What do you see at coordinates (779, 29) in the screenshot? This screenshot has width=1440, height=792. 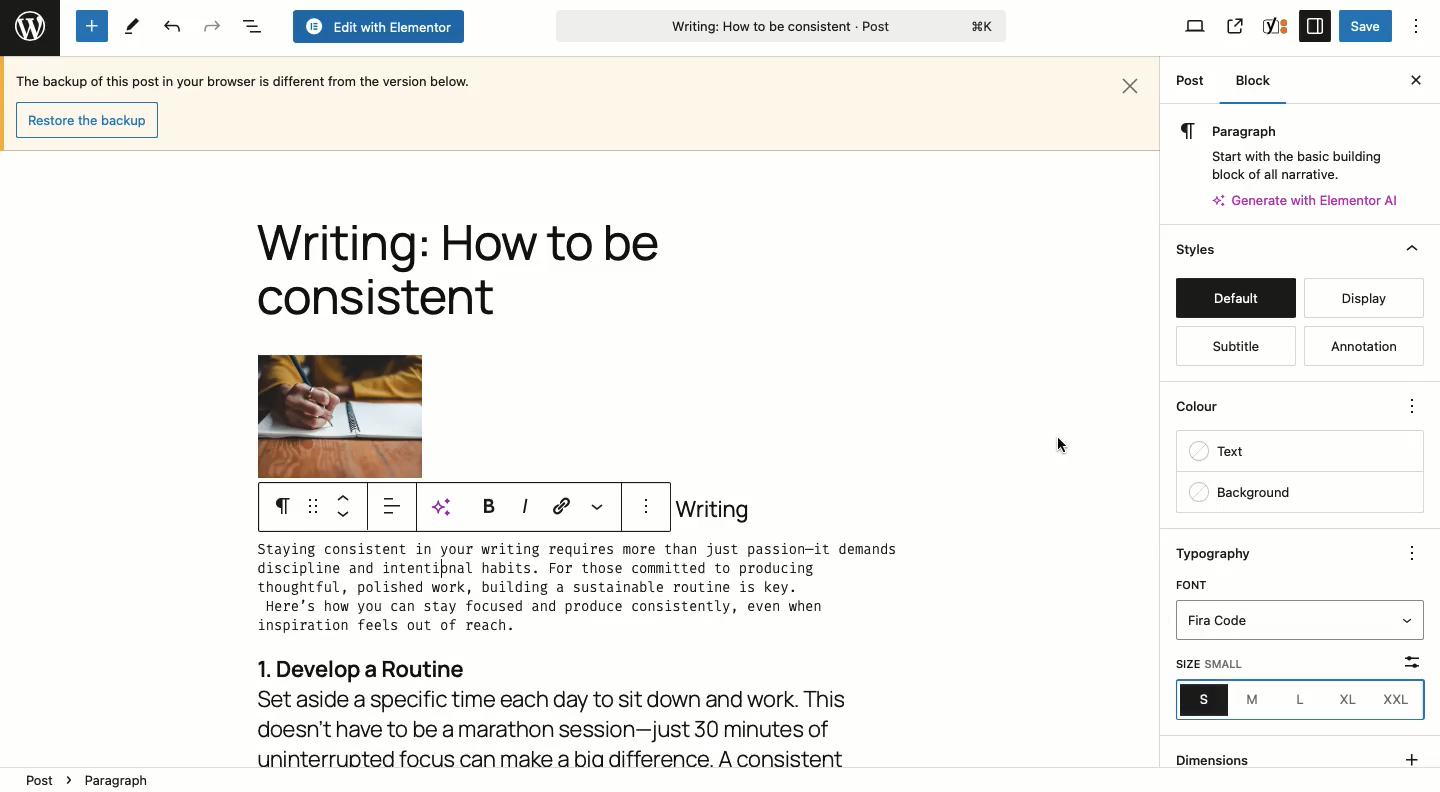 I see `Writing: How to be consistent` at bounding box center [779, 29].